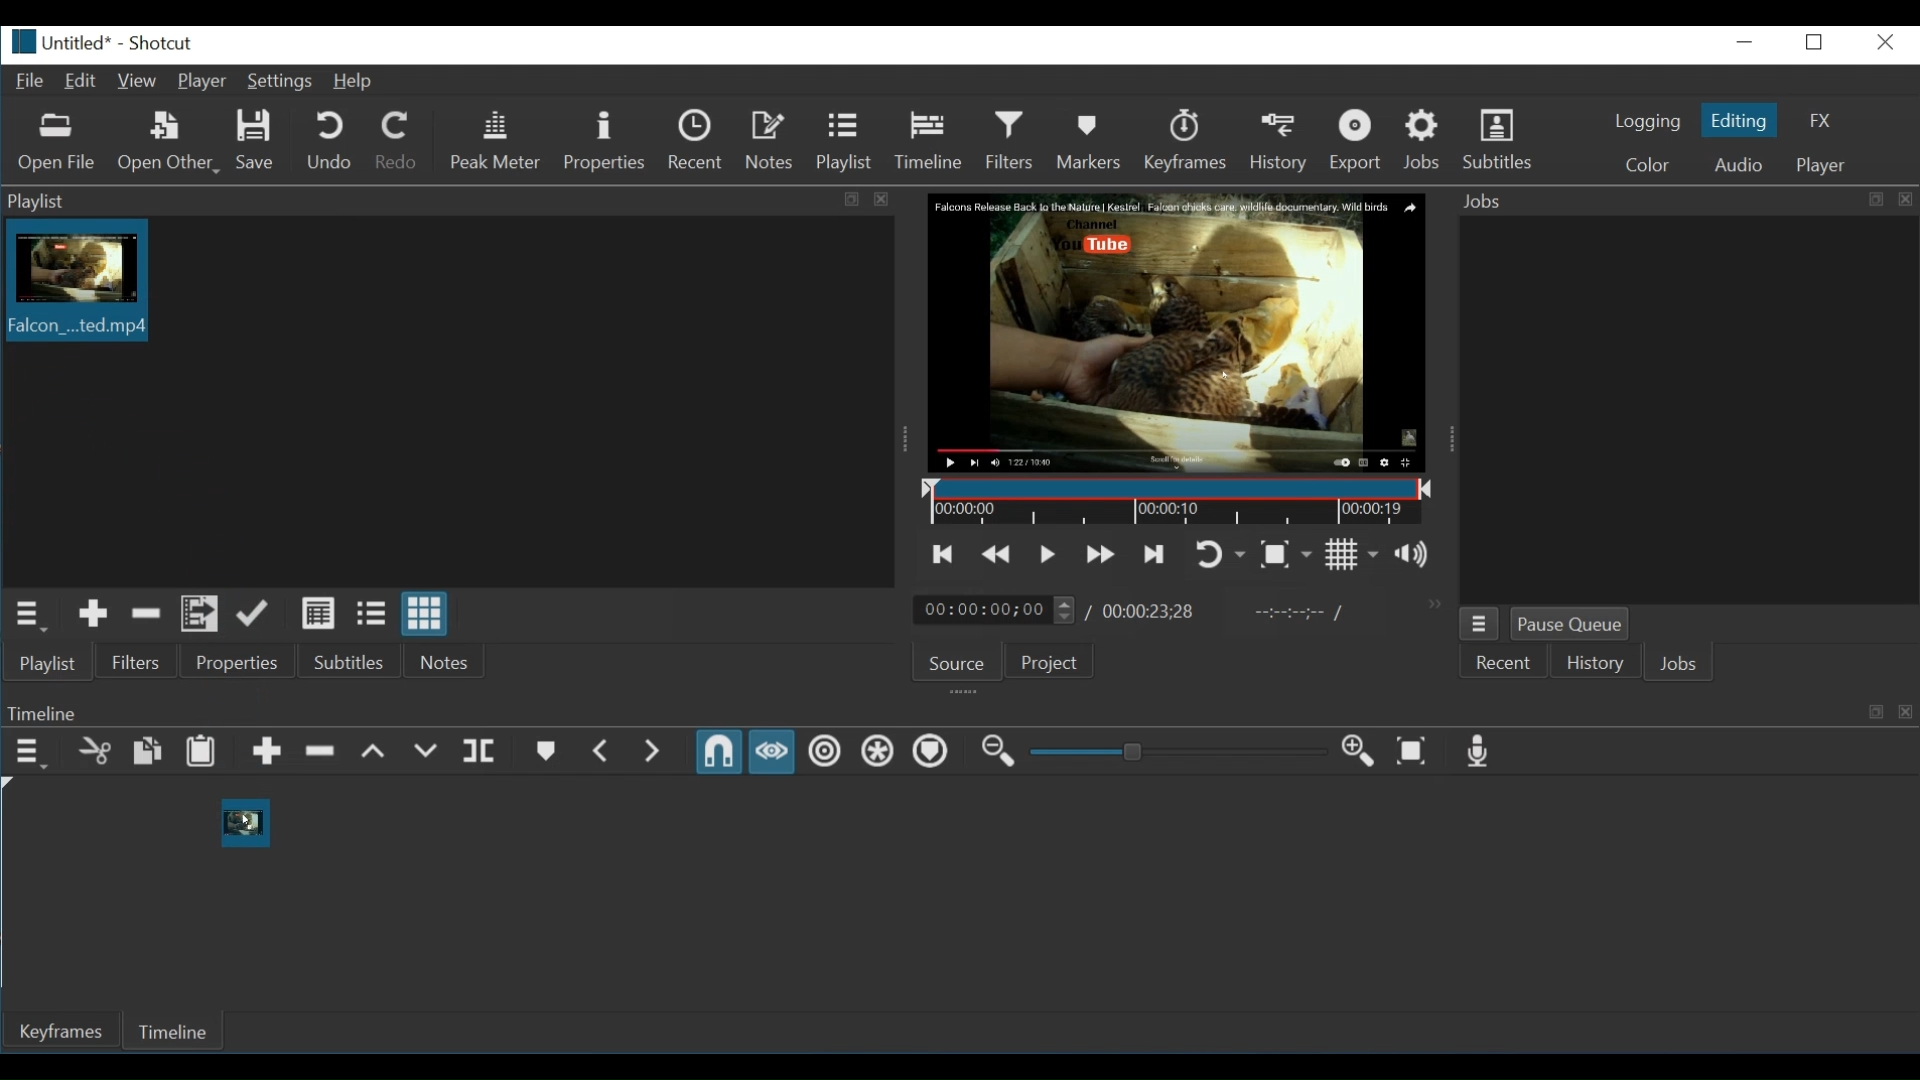 Image resolution: width=1920 pixels, height=1080 pixels. What do you see at coordinates (170, 143) in the screenshot?
I see `Open Other` at bounding box center [170, 143].